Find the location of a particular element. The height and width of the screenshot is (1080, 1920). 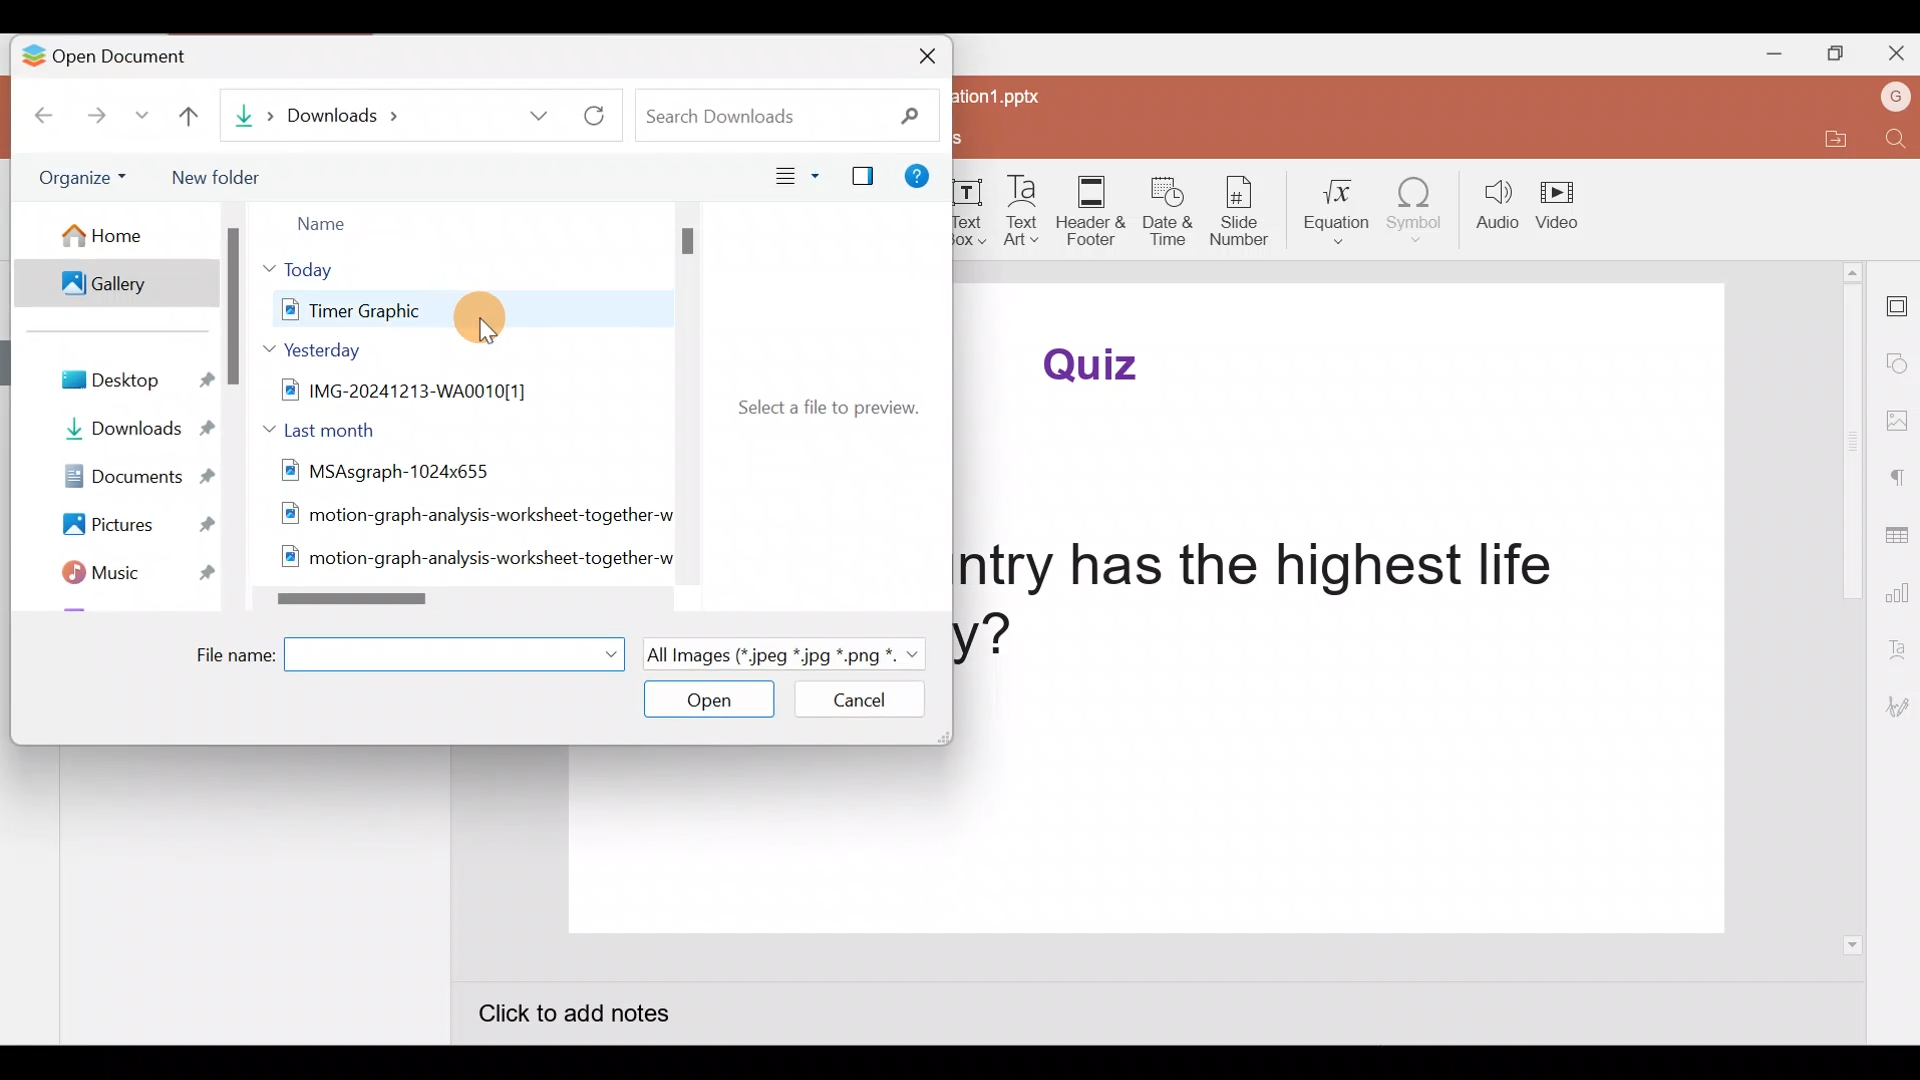

Search downloads is located at coordinates (797, 112).